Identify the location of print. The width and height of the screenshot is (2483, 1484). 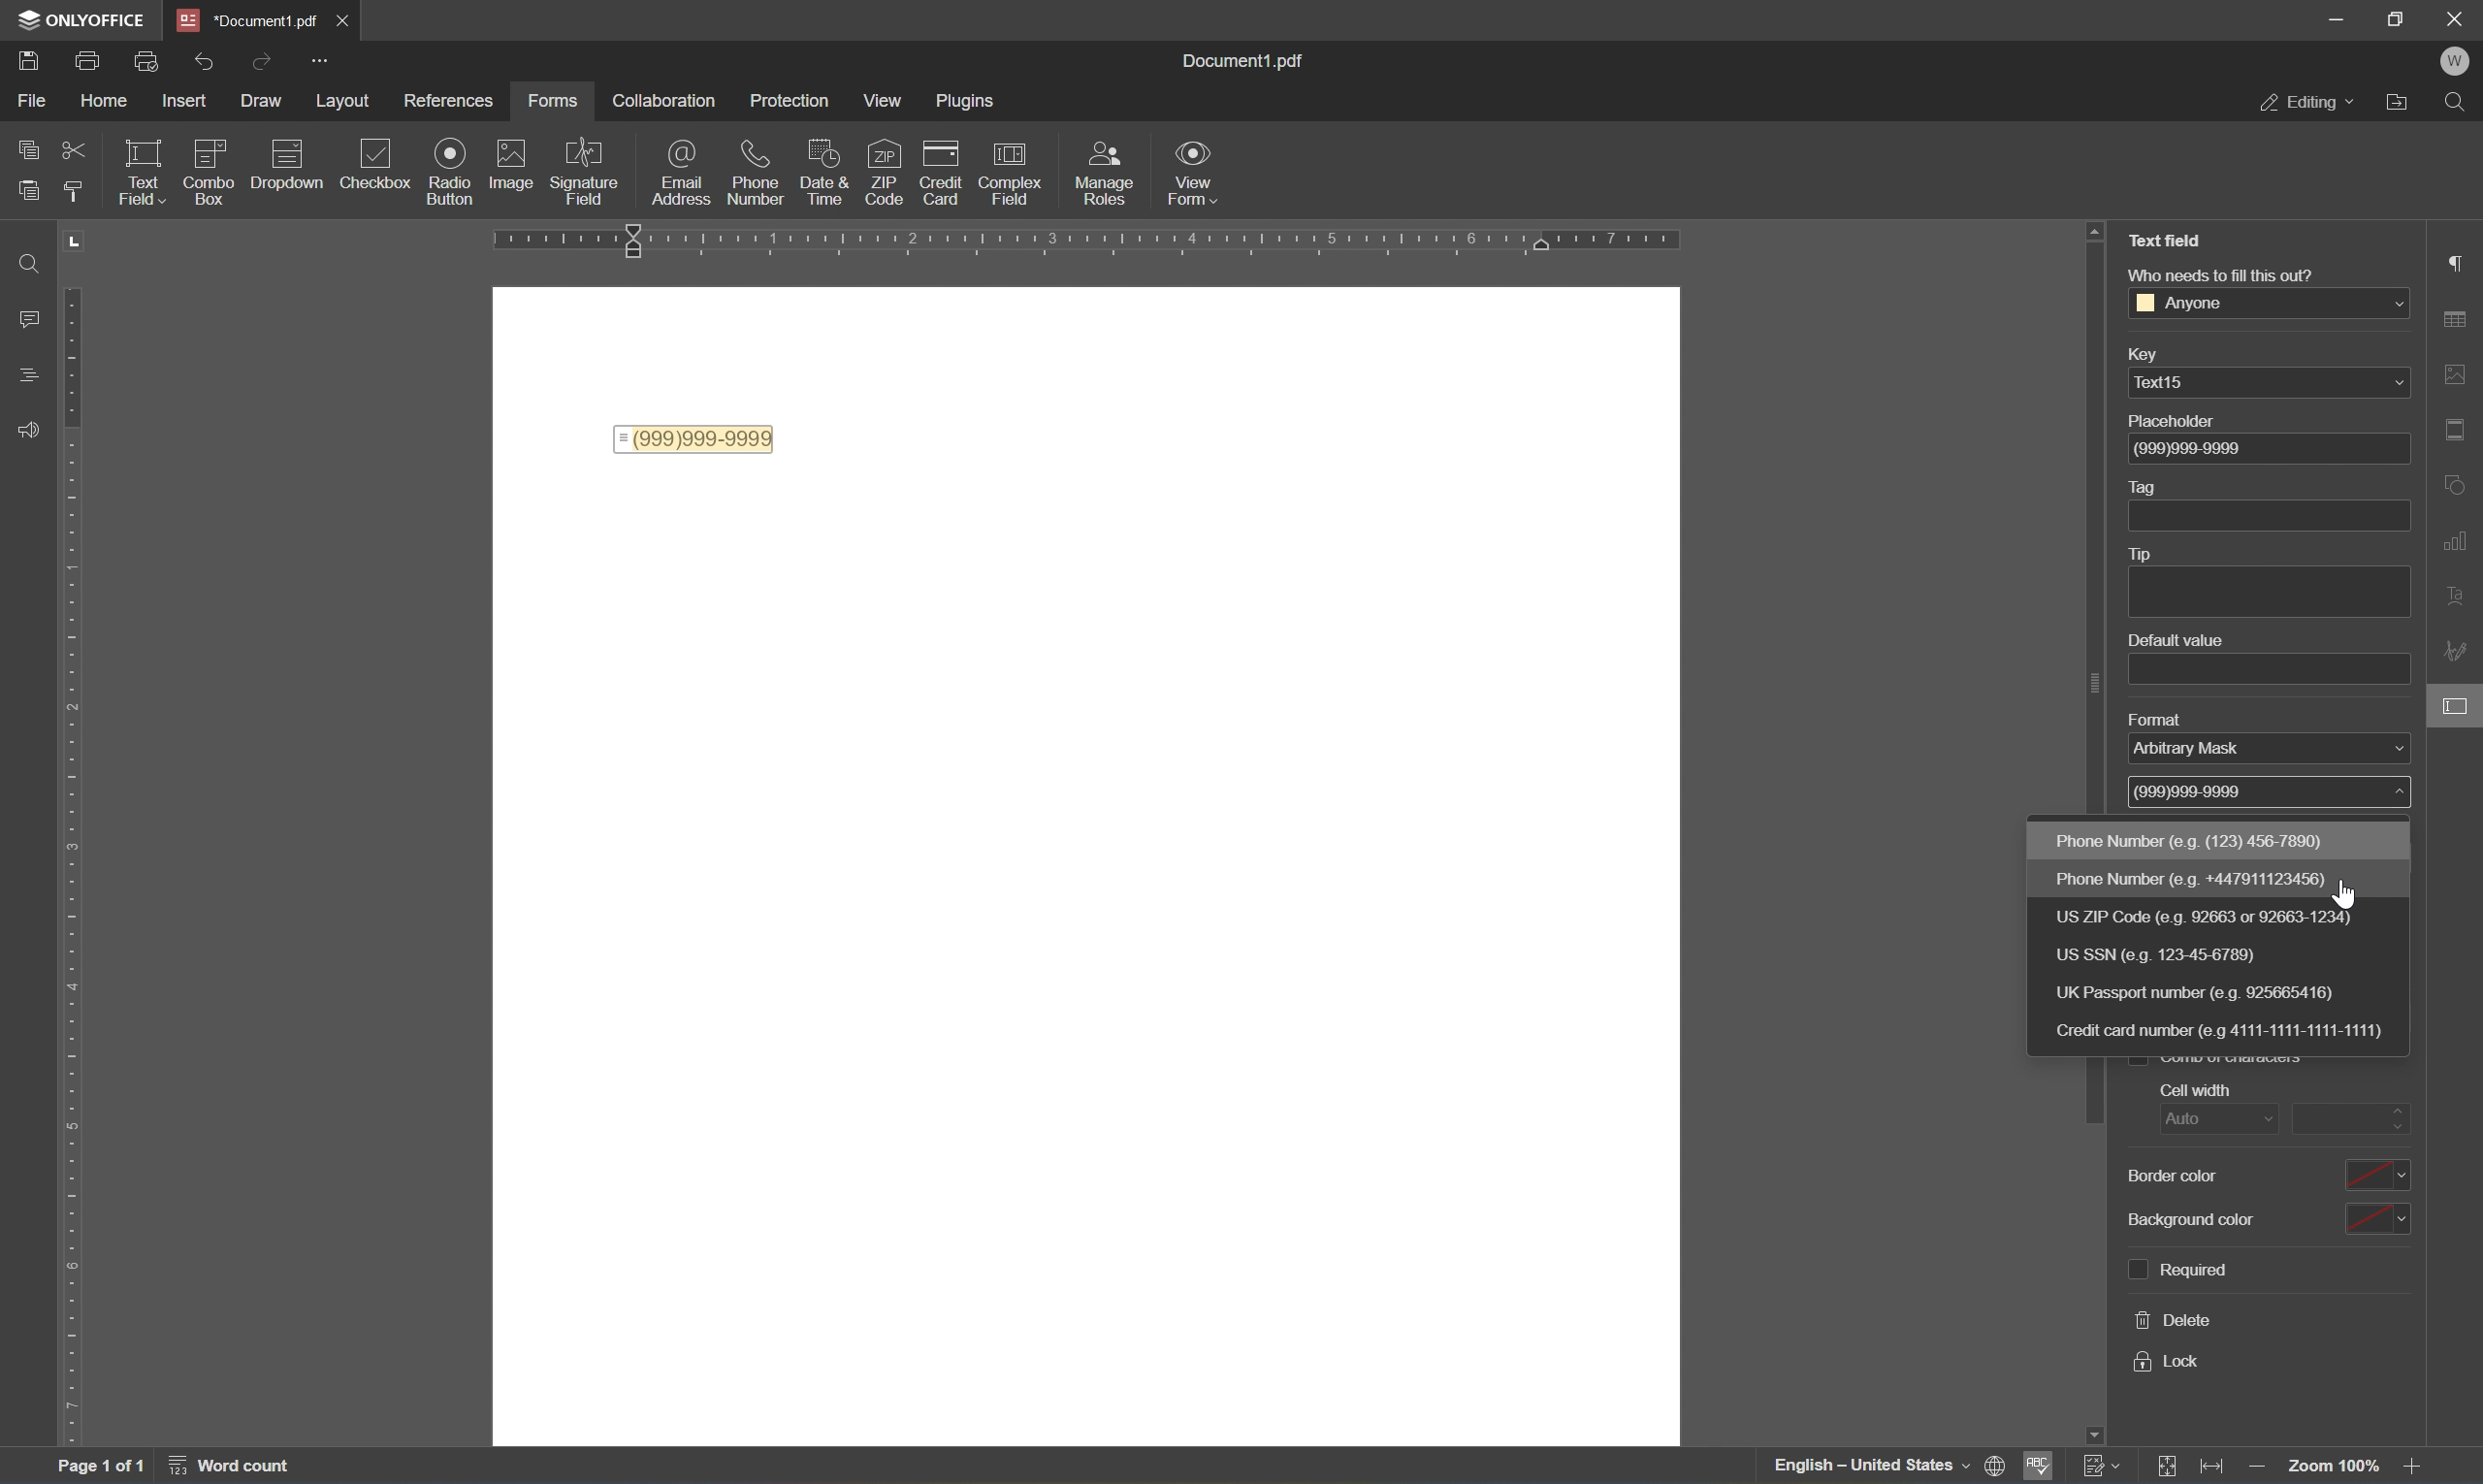
(86, 58).